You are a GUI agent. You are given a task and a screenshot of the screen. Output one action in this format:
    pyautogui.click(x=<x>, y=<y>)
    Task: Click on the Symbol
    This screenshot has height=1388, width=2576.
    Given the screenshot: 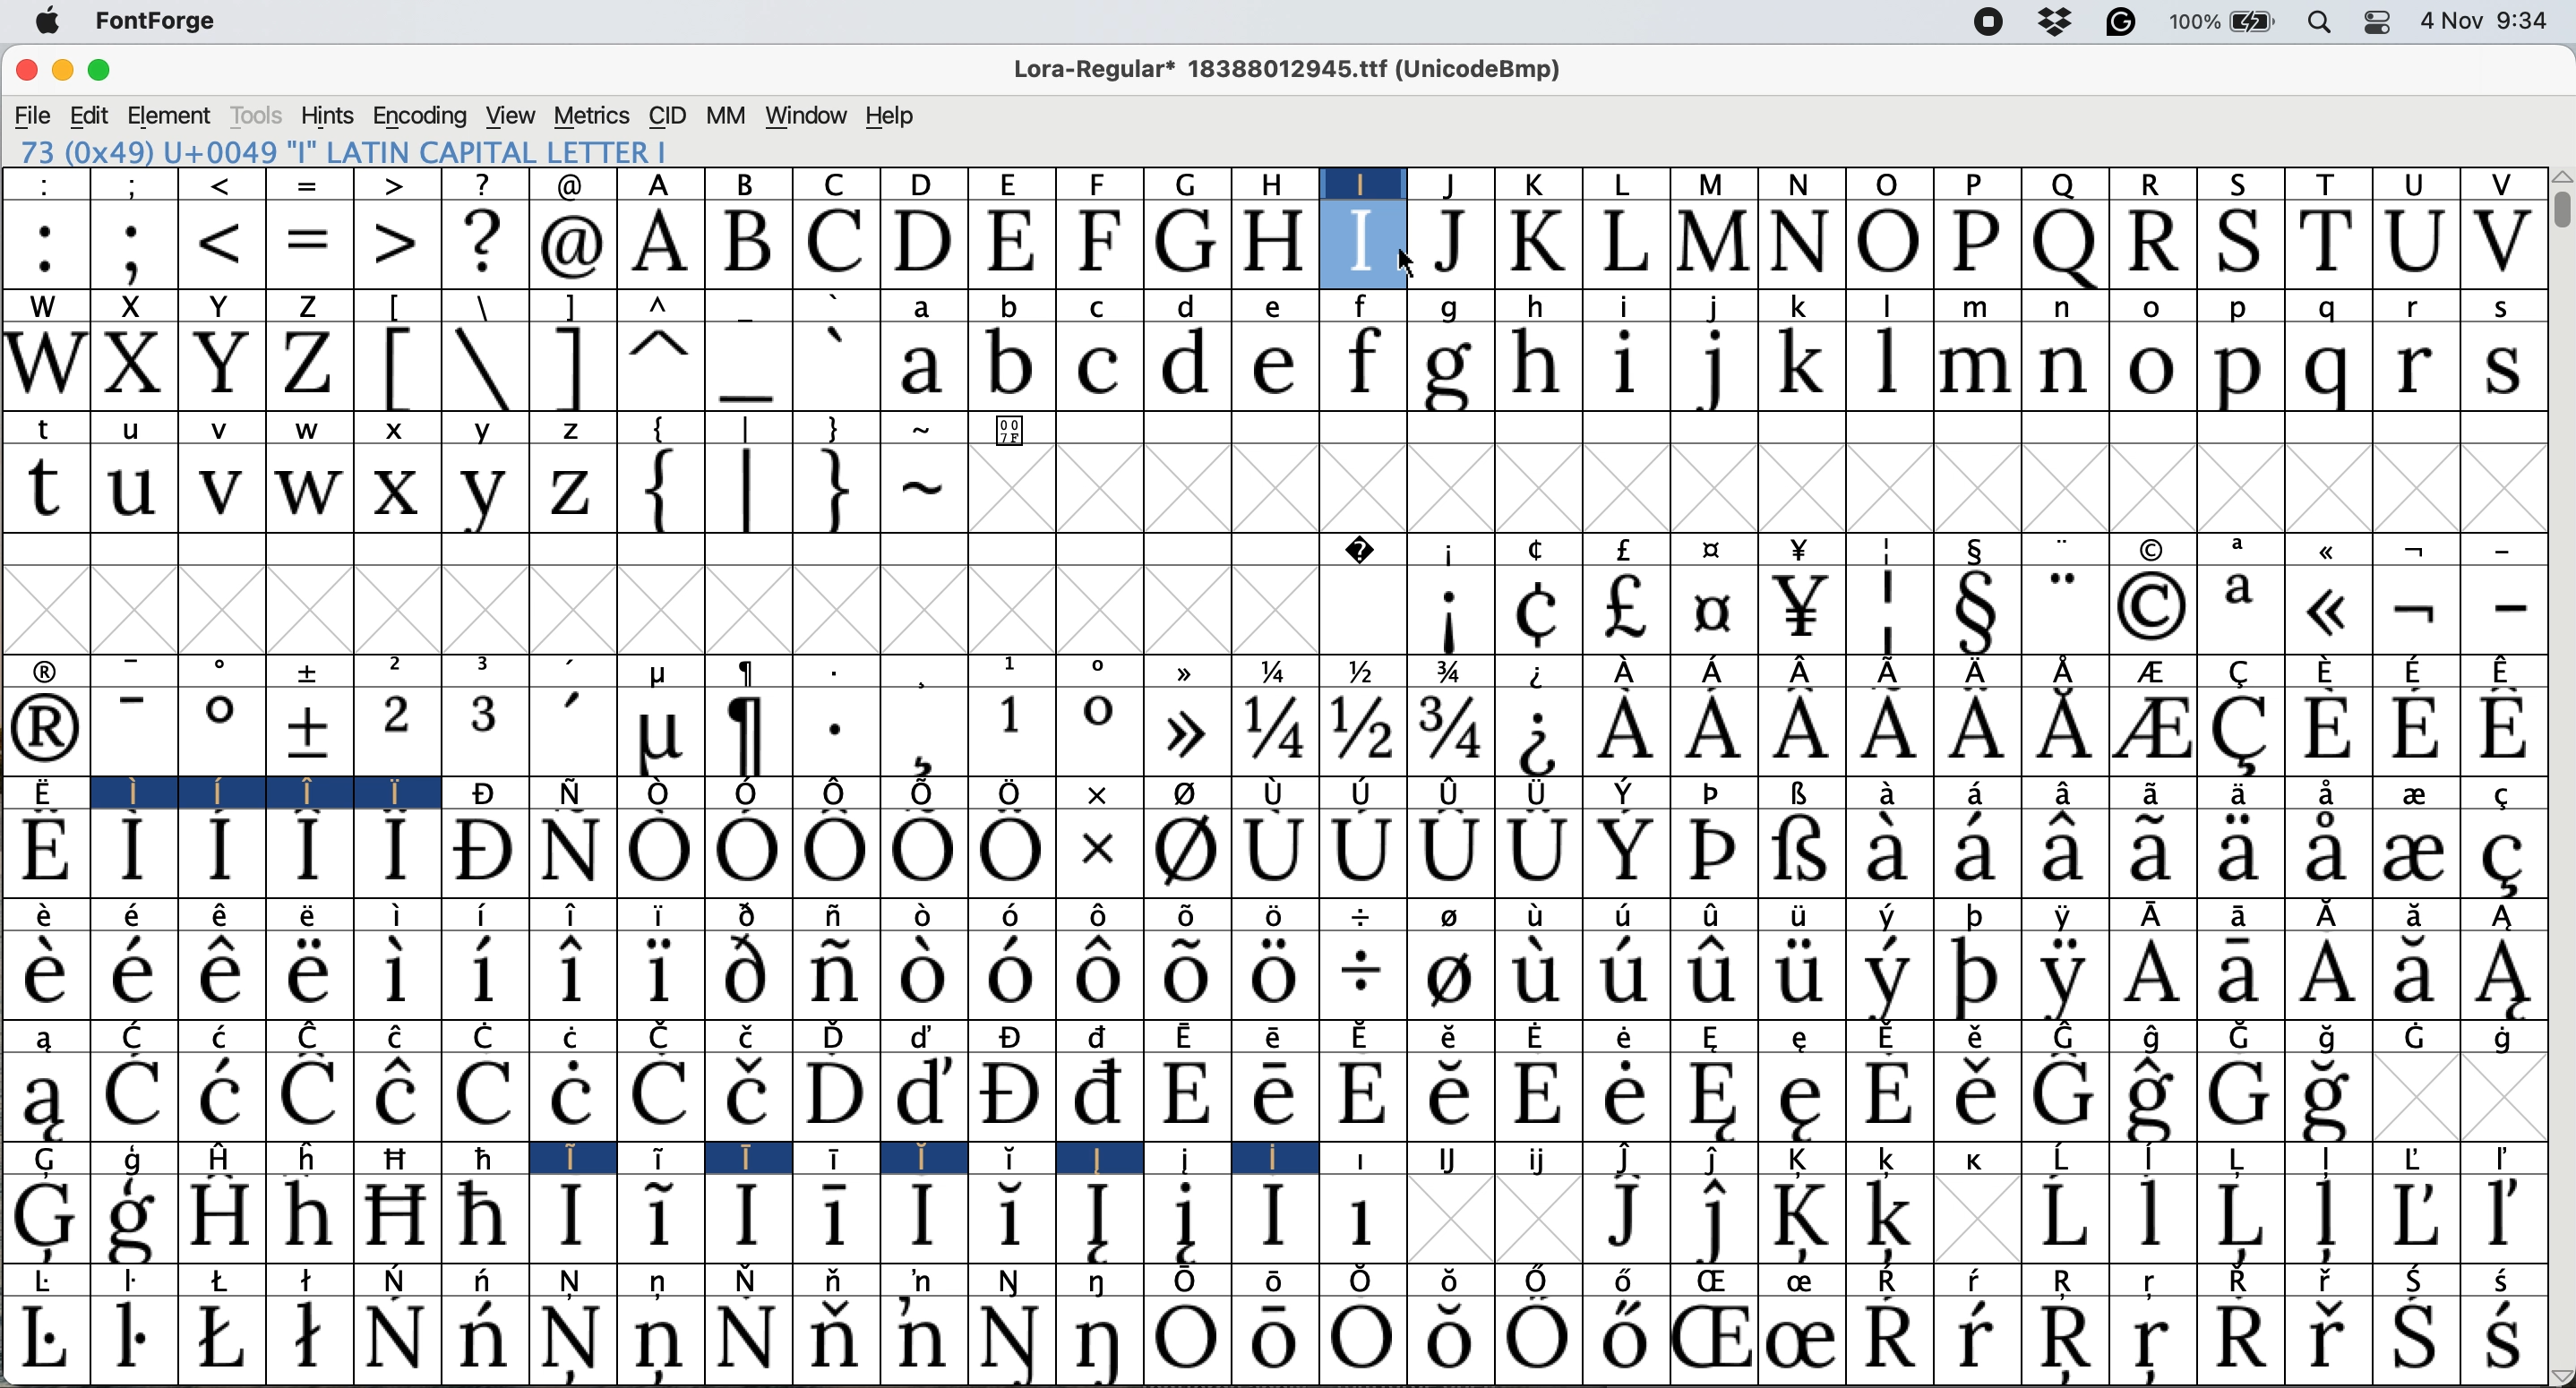 What is the action you would take?
    pyautogui.click(x=49, y=1341)
    